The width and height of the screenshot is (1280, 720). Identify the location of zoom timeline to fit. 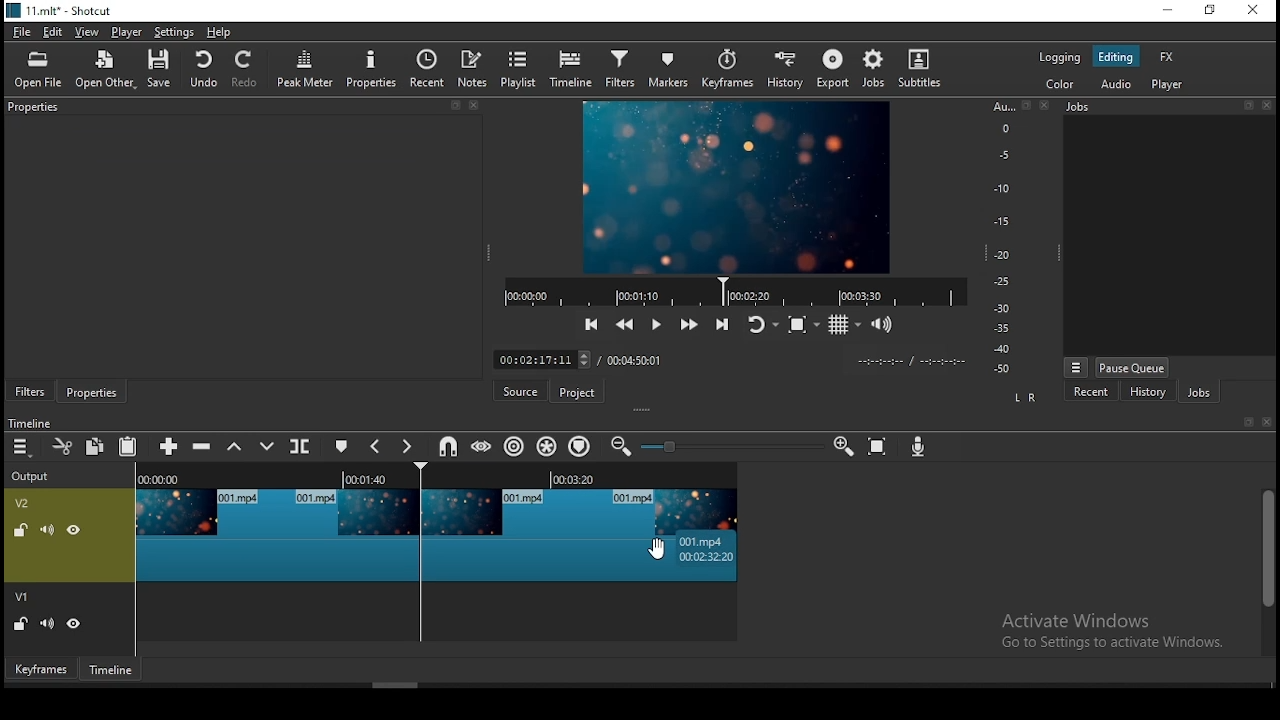
(879, 443).